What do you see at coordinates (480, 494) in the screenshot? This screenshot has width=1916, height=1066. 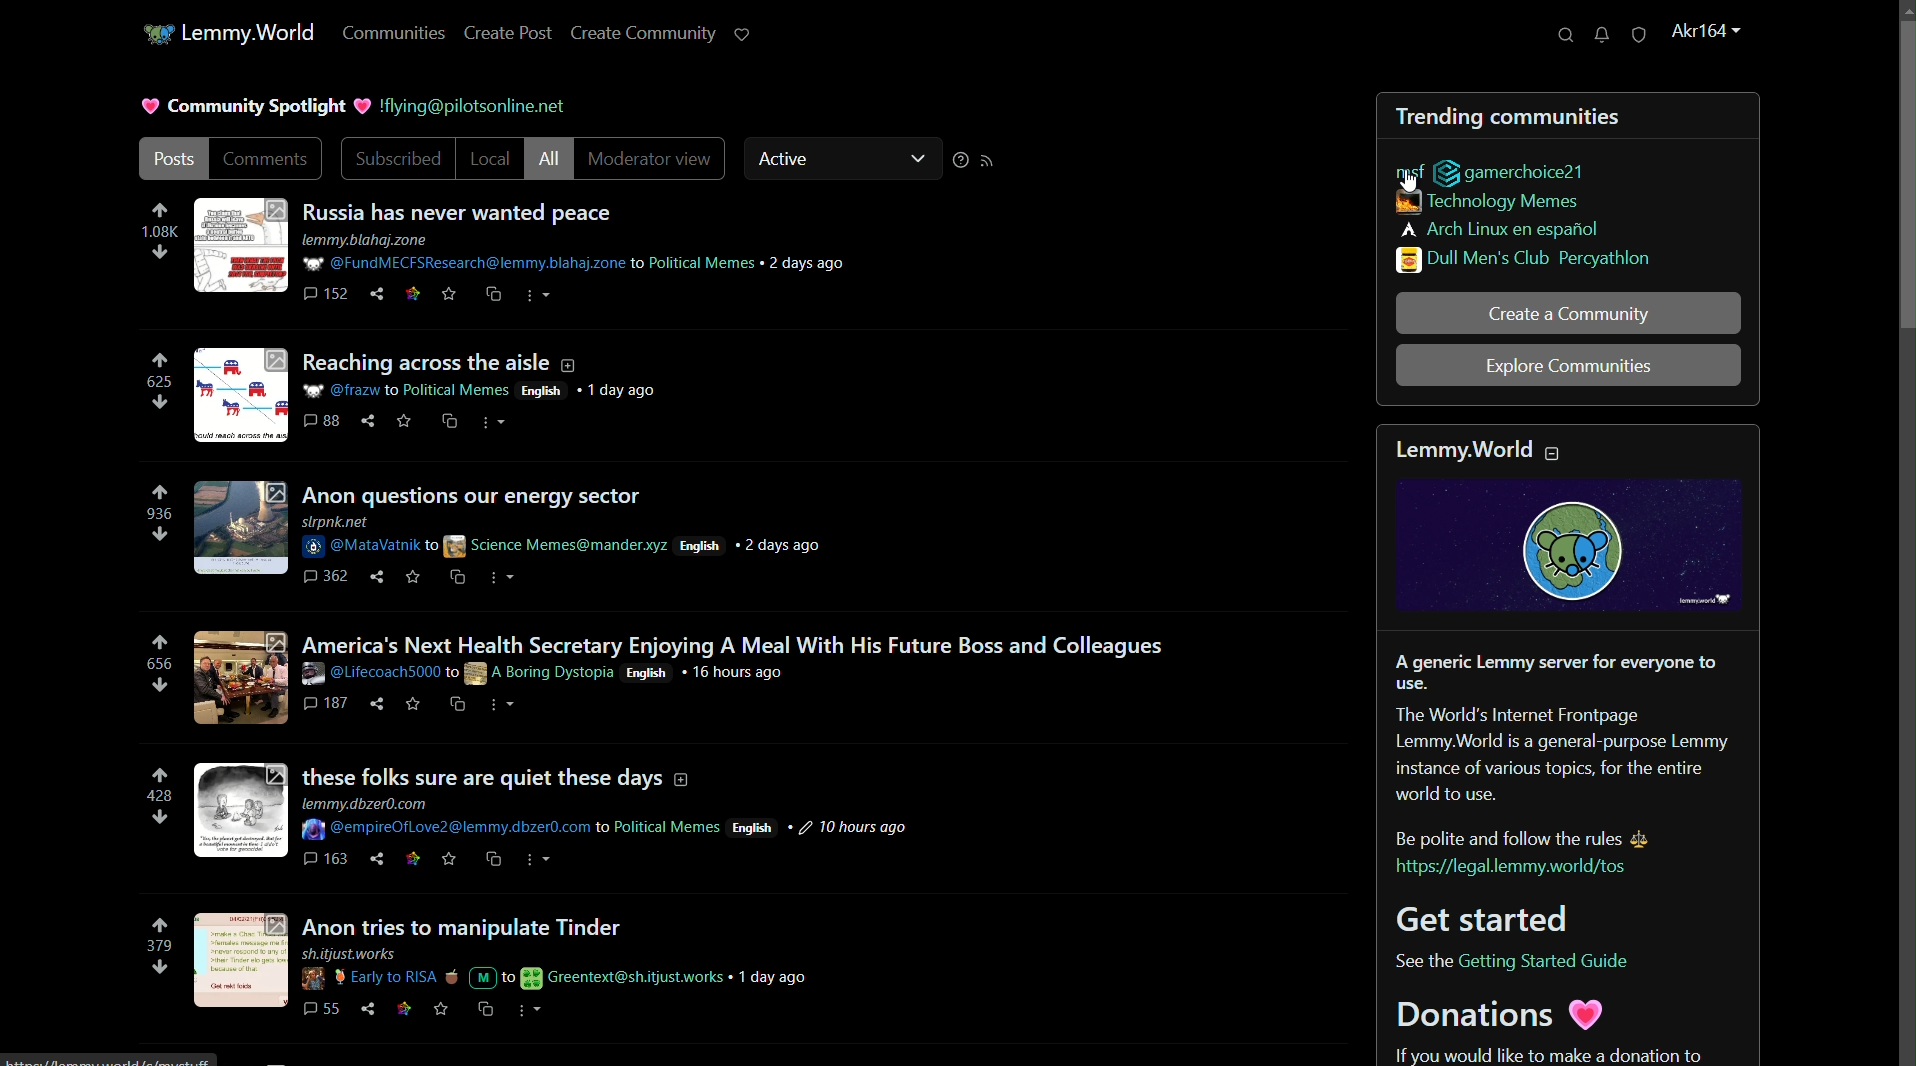 I see `post-3` at bounding box center [480, 494].